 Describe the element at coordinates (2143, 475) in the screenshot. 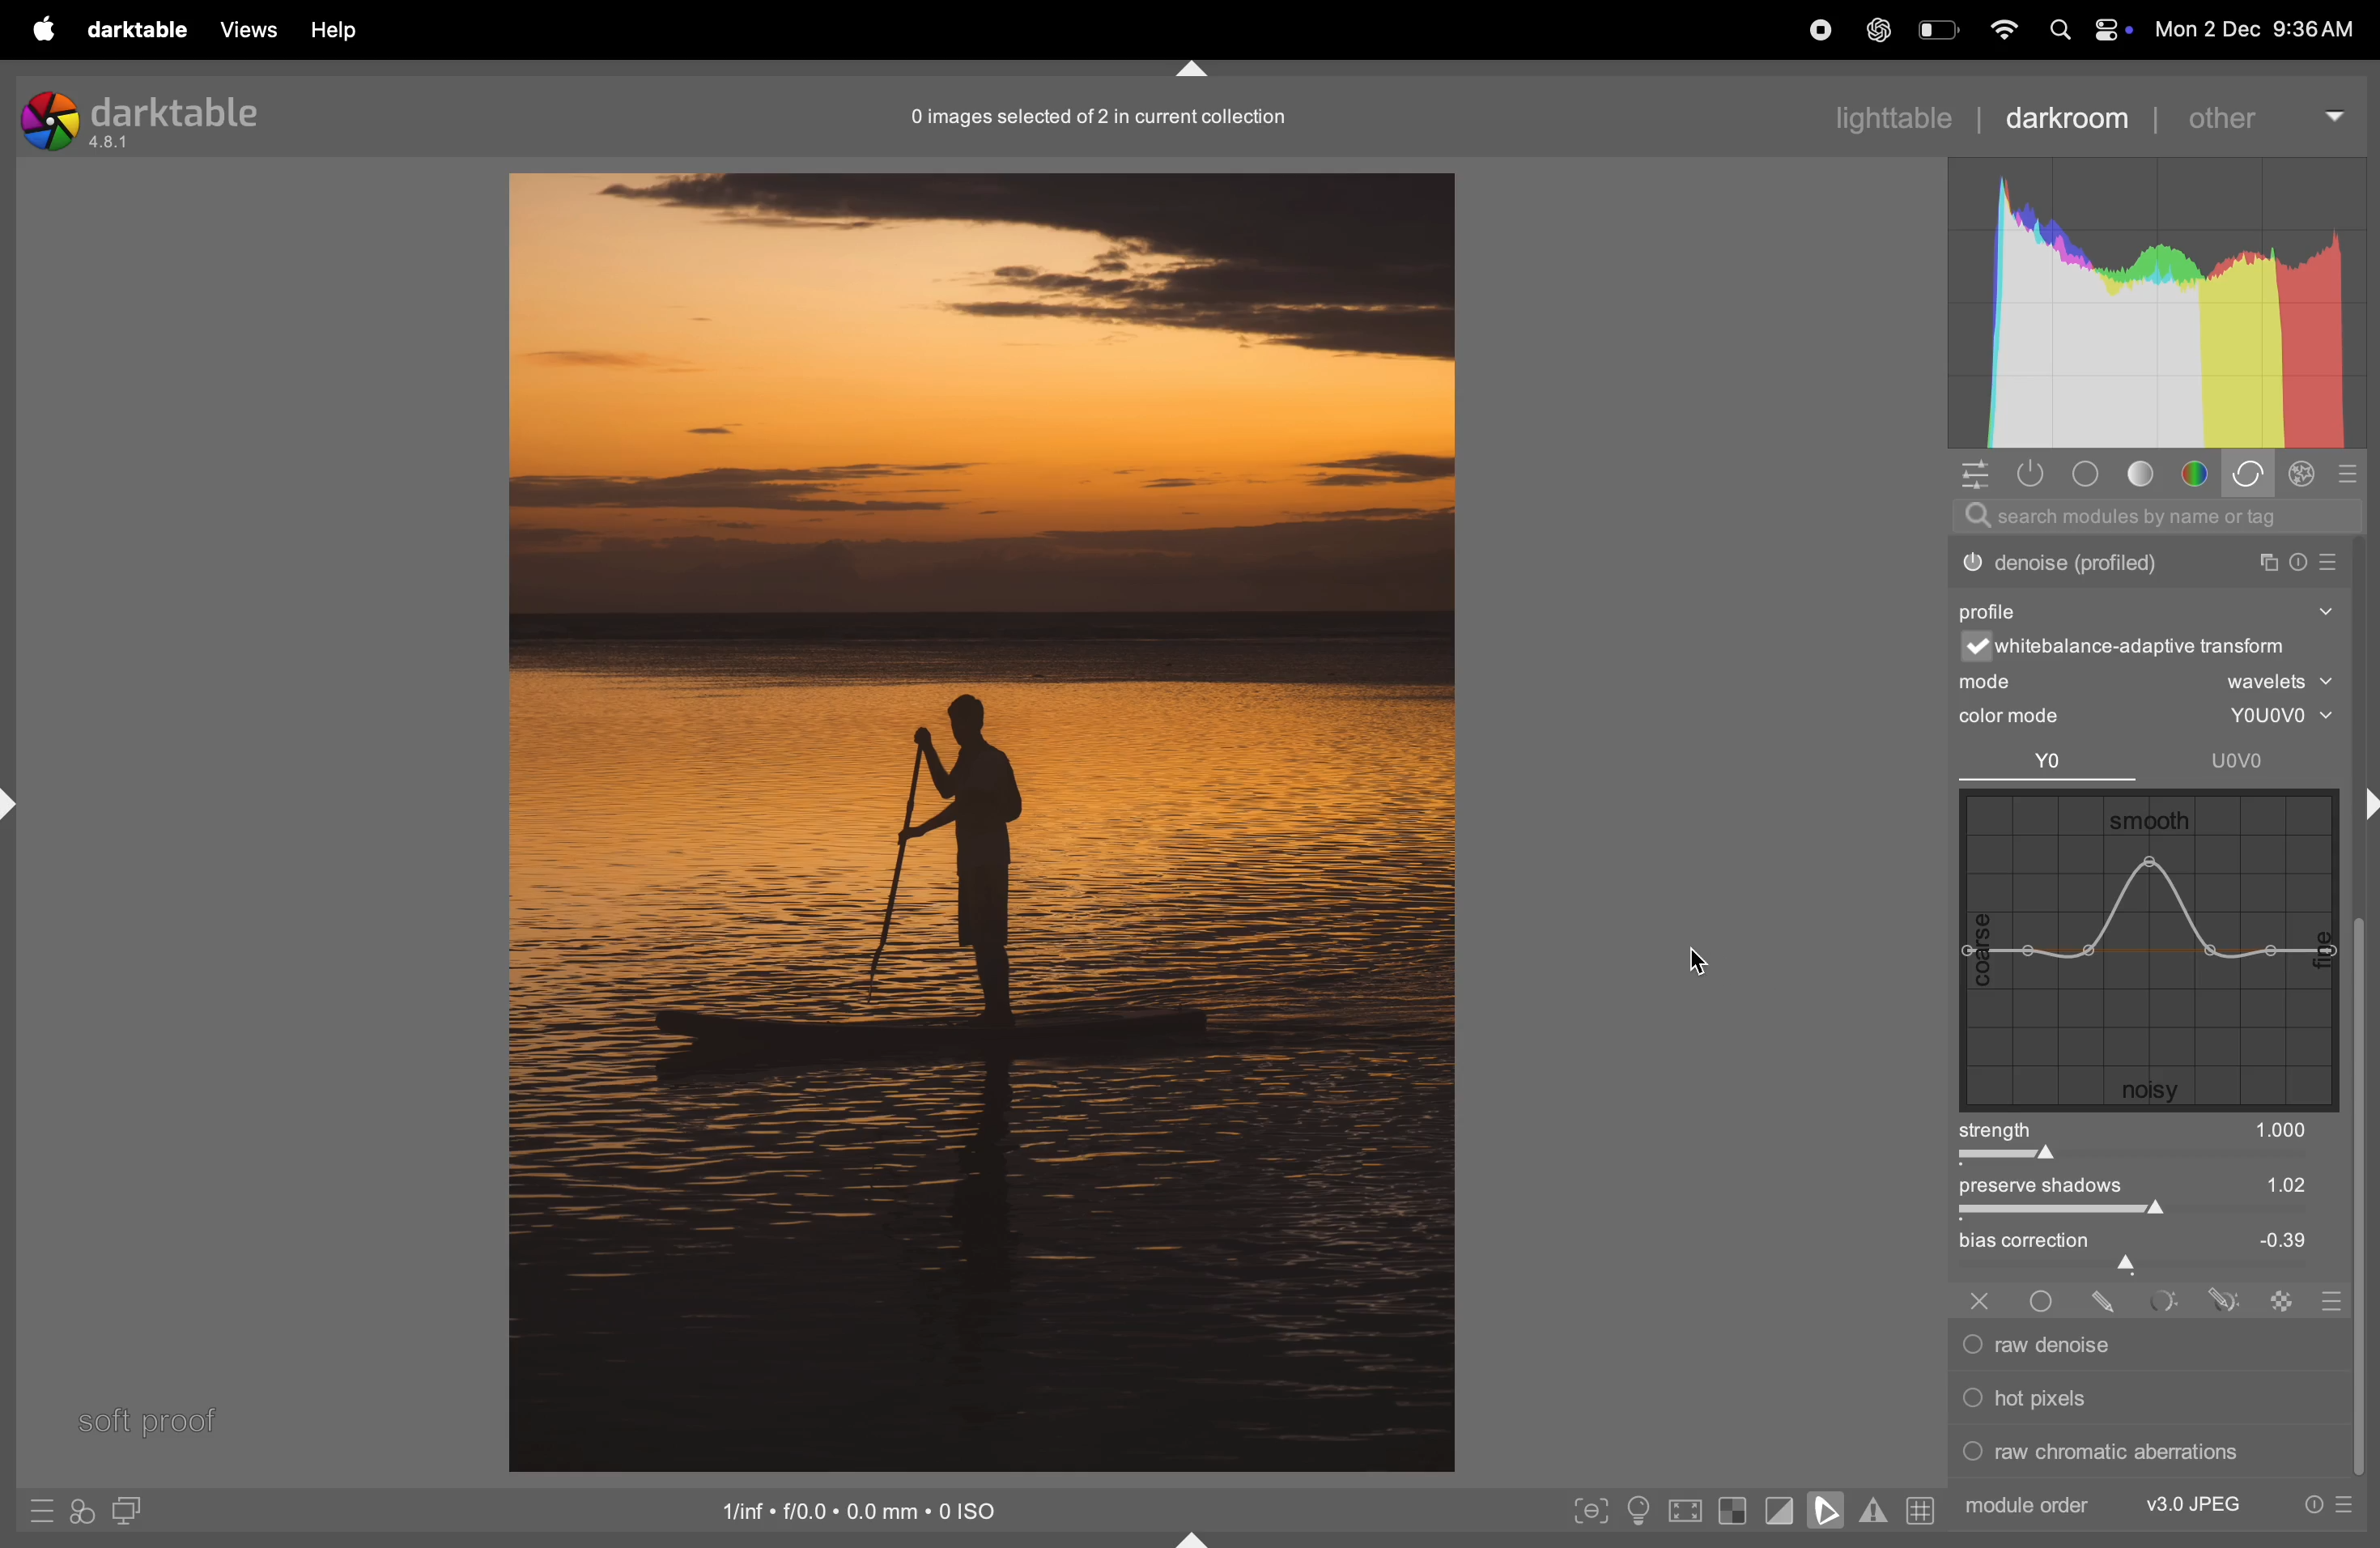

I see `tone` at that location.